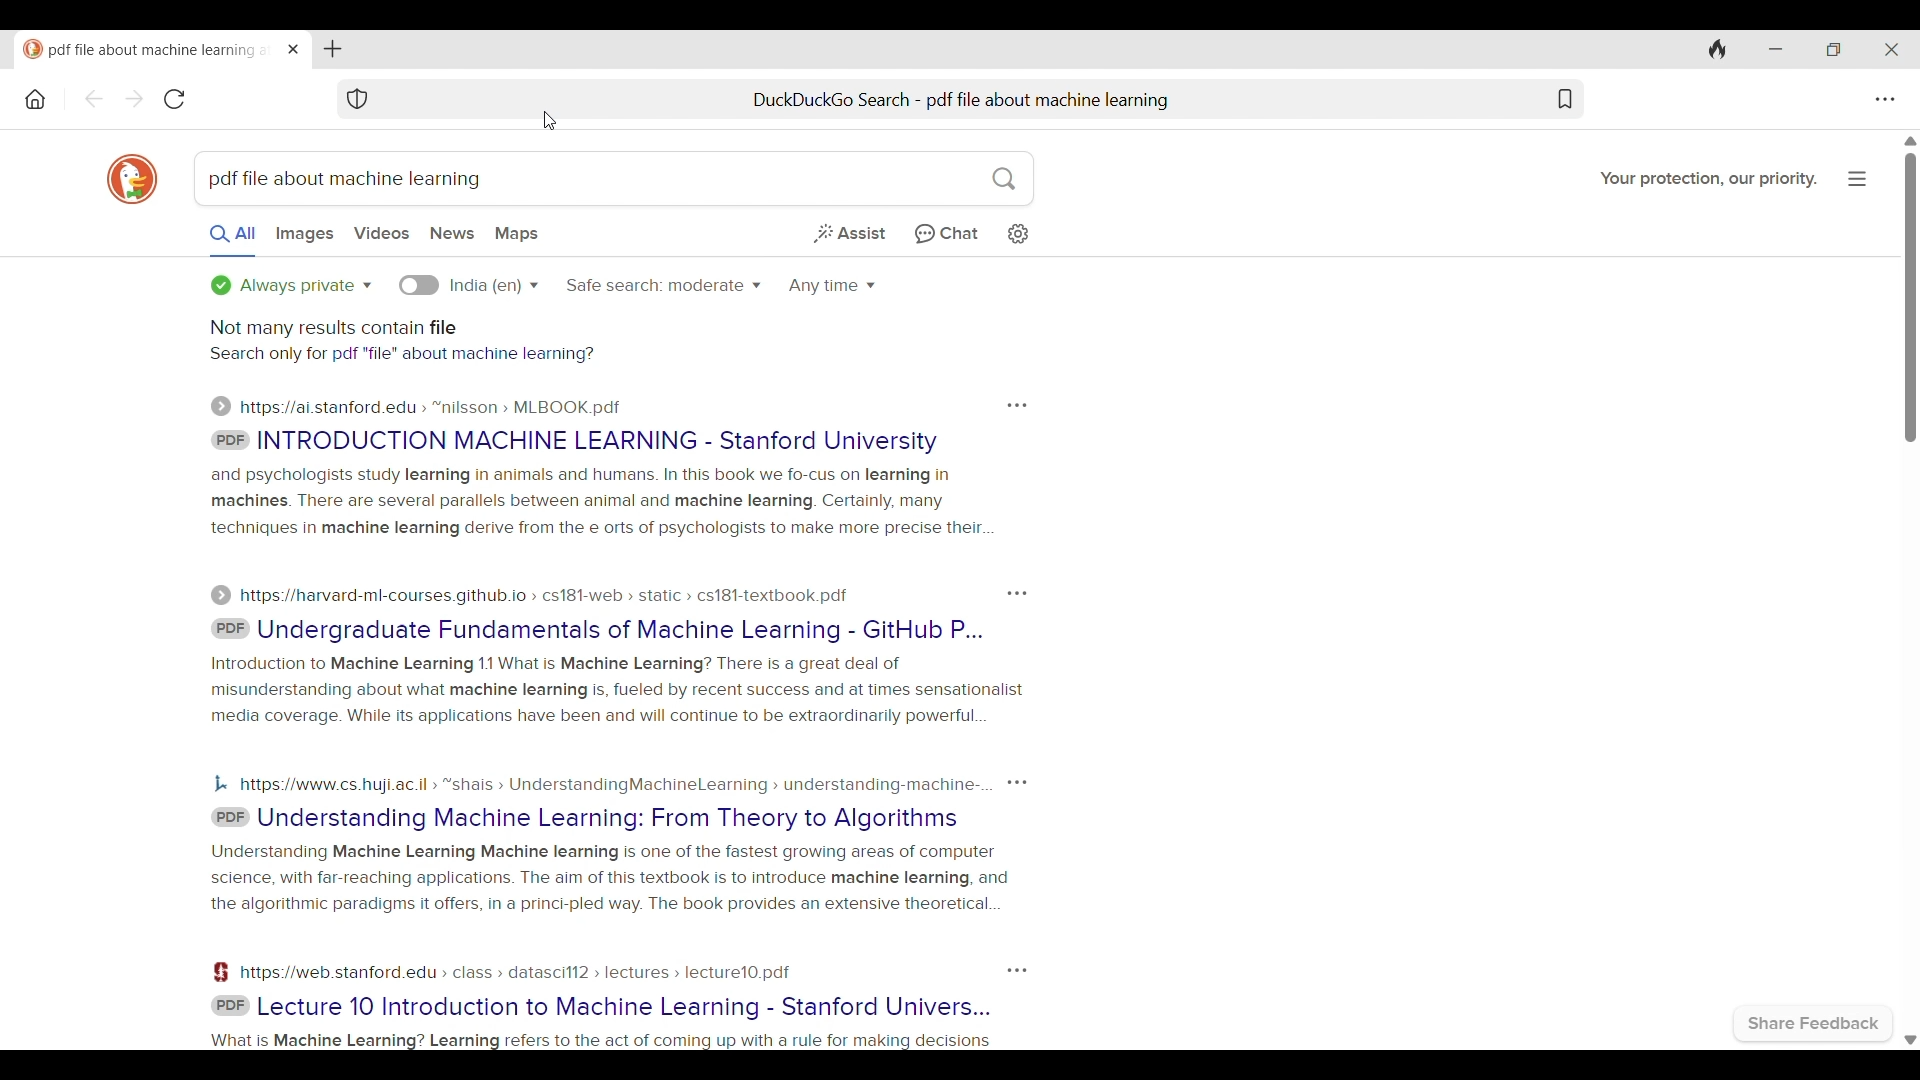 Image resolution: width=1920 pixels, height=1080 pixels. What do you see at coordinates (1833, 49) in the screenshot?
I see `Show interface in a smaller tab` at bounding box center [1833, 49].